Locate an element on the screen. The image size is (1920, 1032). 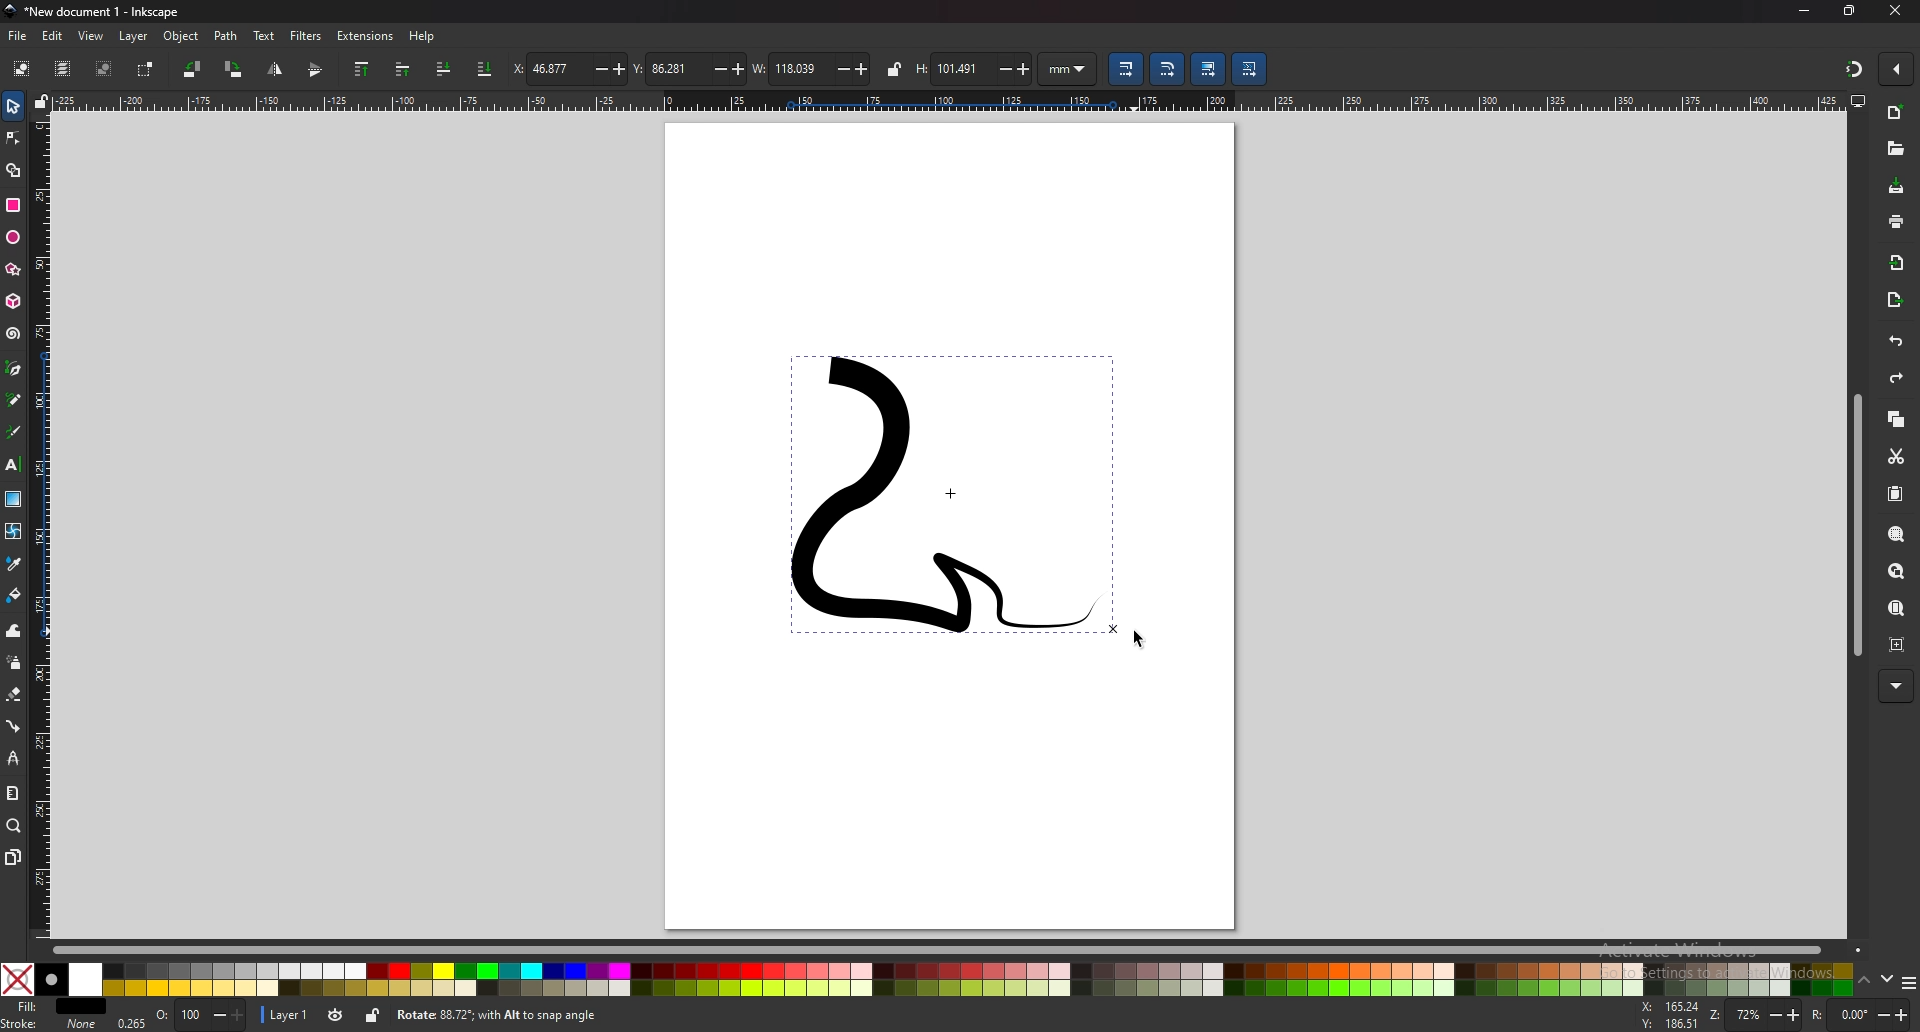
raise selection one step is located at coordinates (402, 70).